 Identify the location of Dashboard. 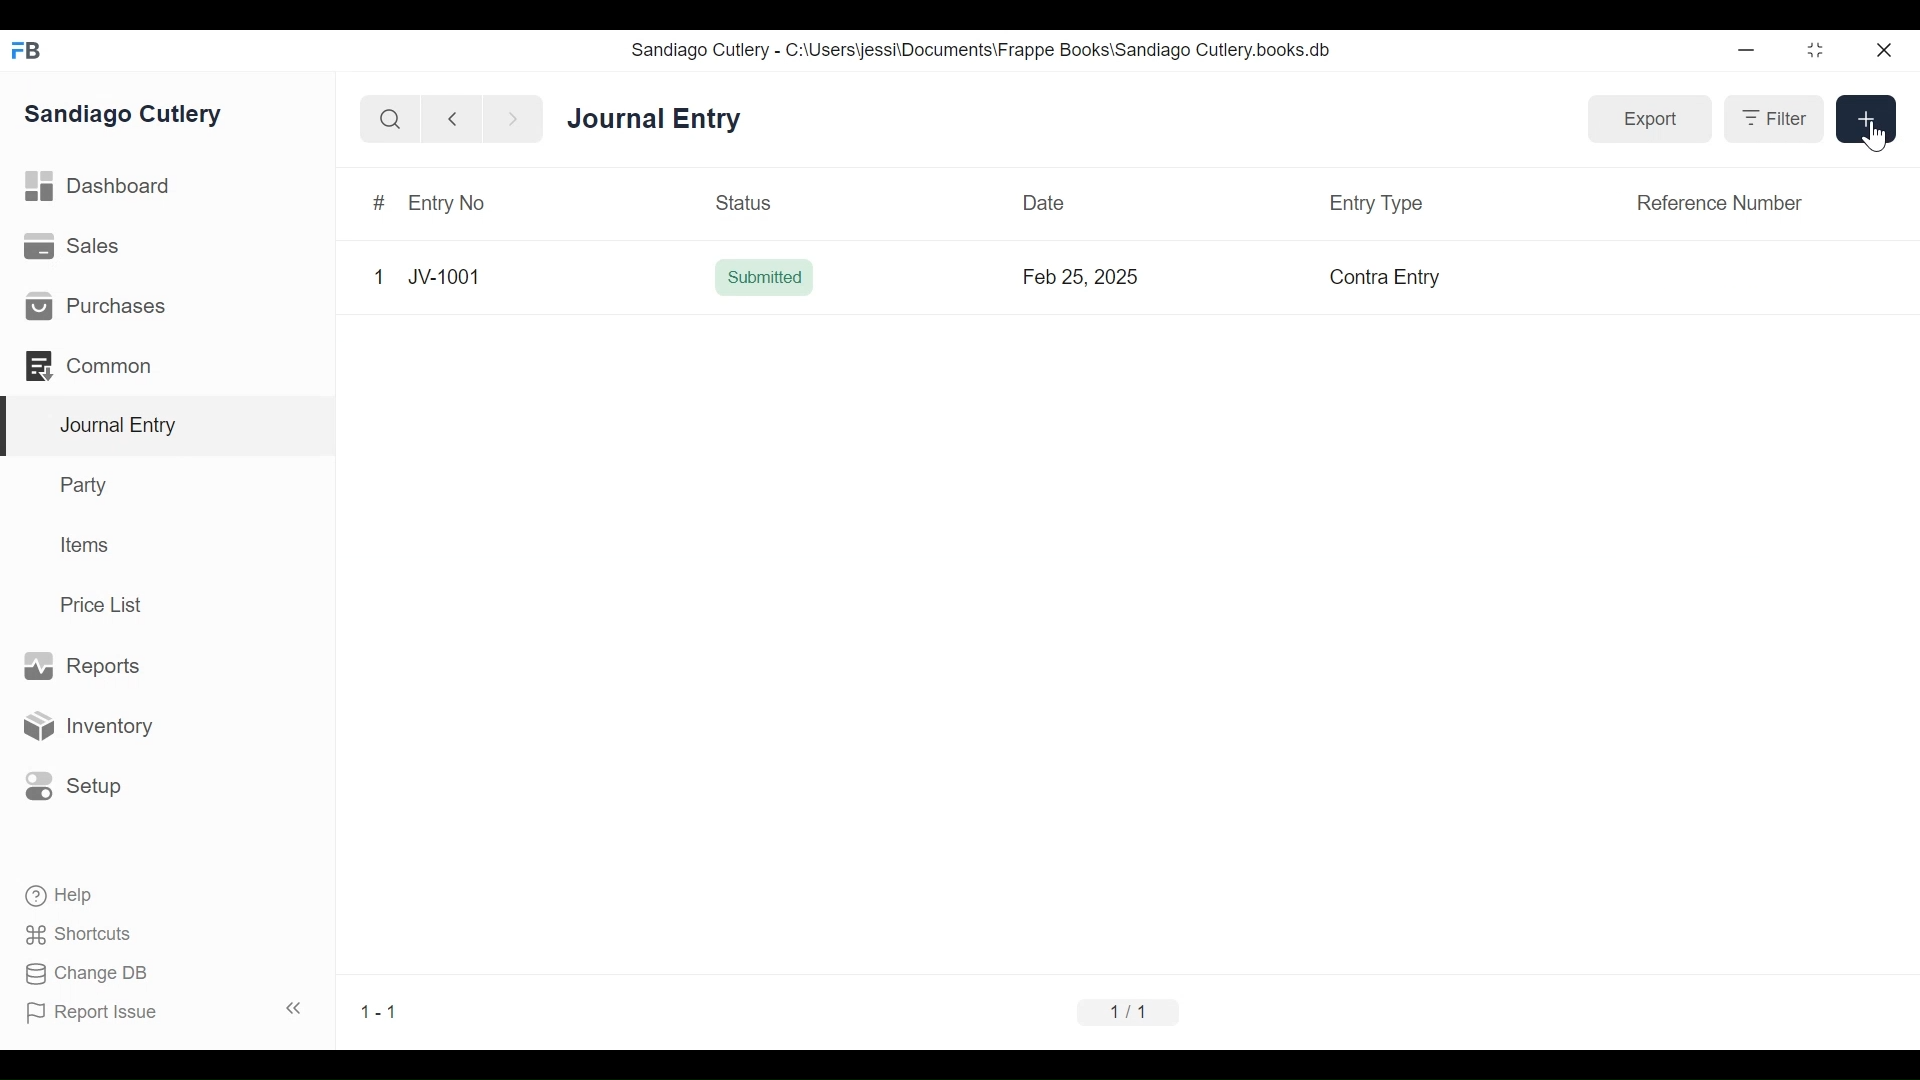
(105, 189).